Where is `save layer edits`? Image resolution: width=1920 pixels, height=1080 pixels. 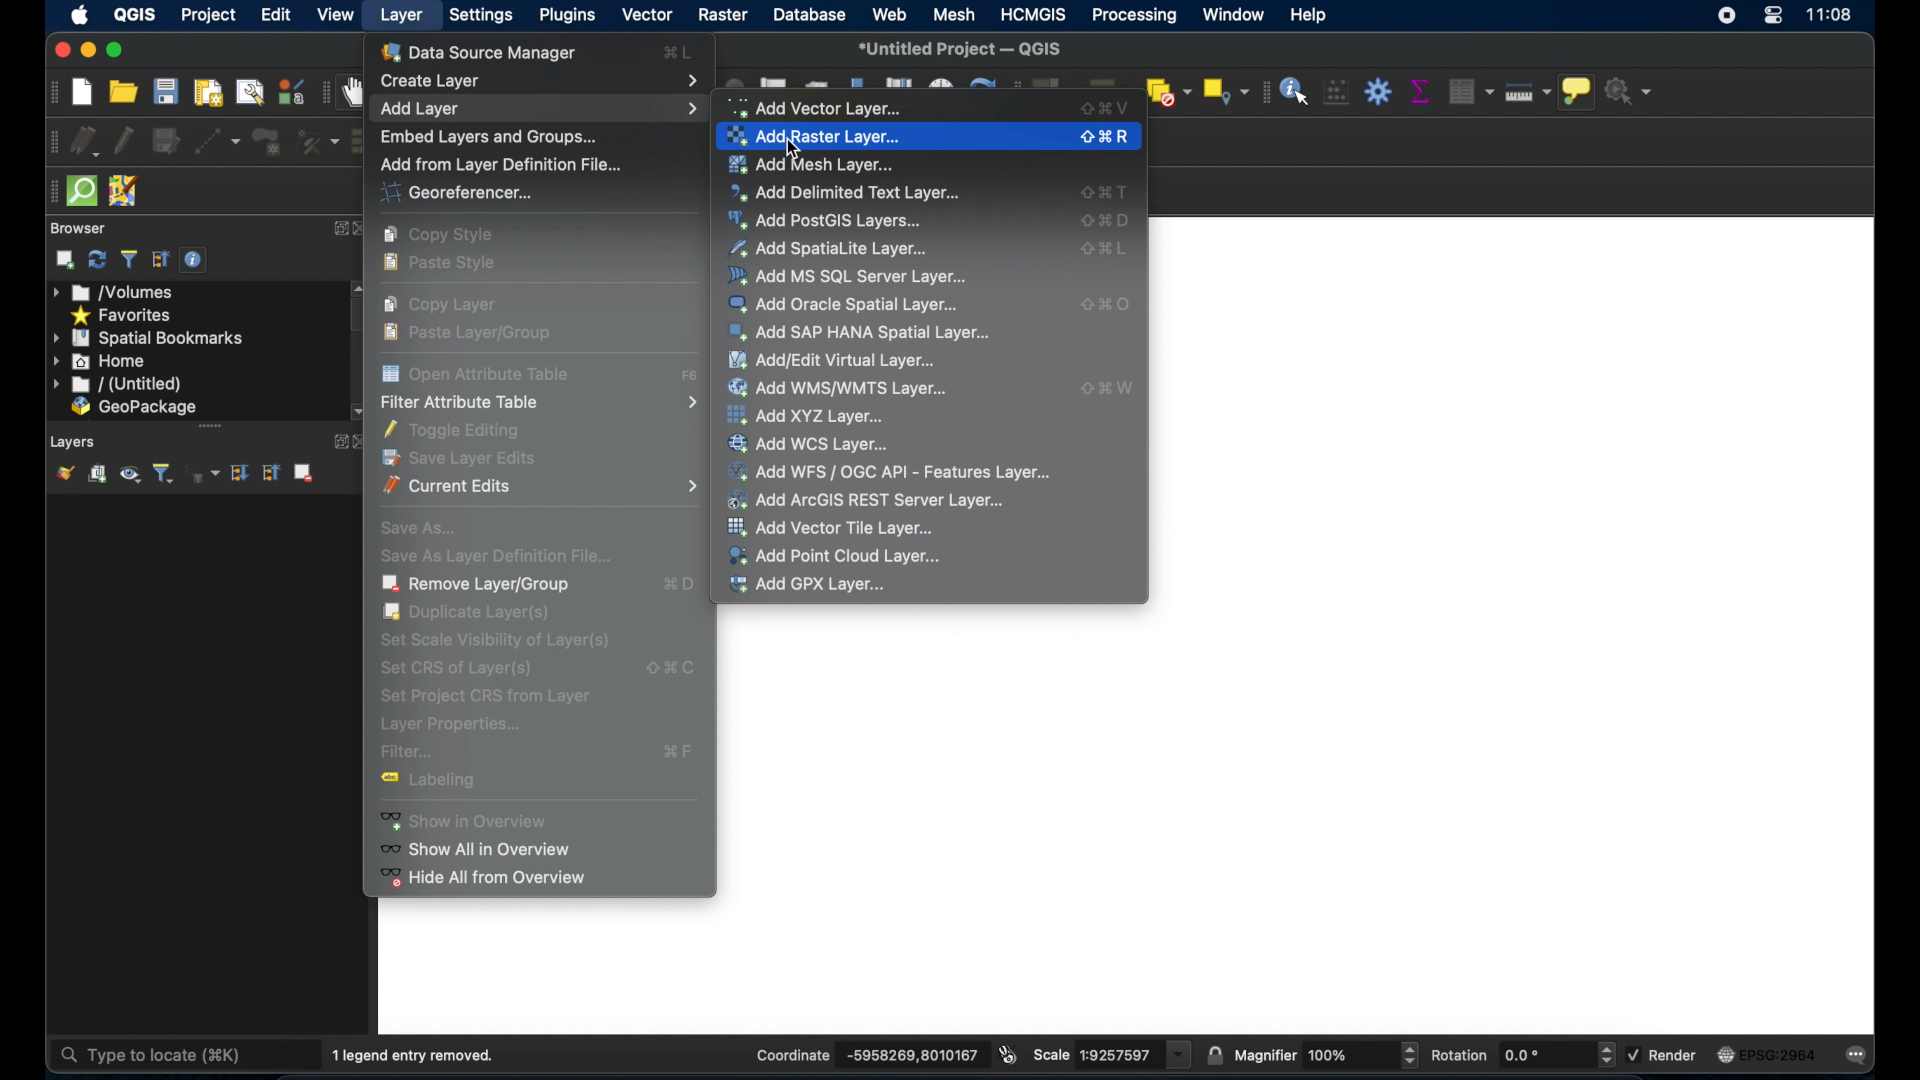
save layer edits is located at coordinates (165, 138).